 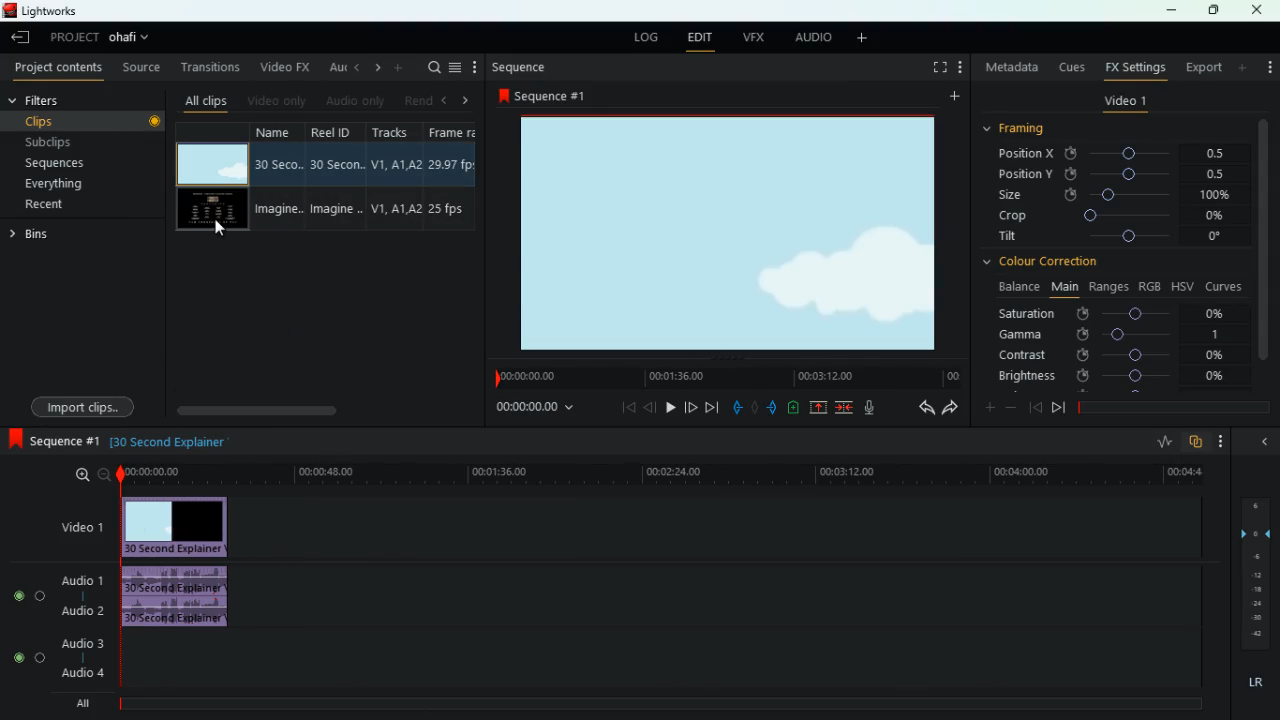 What do you see at coordinates (1016, 287) in the screenshot?
I see `balance` at bounding box center [1016, 287].